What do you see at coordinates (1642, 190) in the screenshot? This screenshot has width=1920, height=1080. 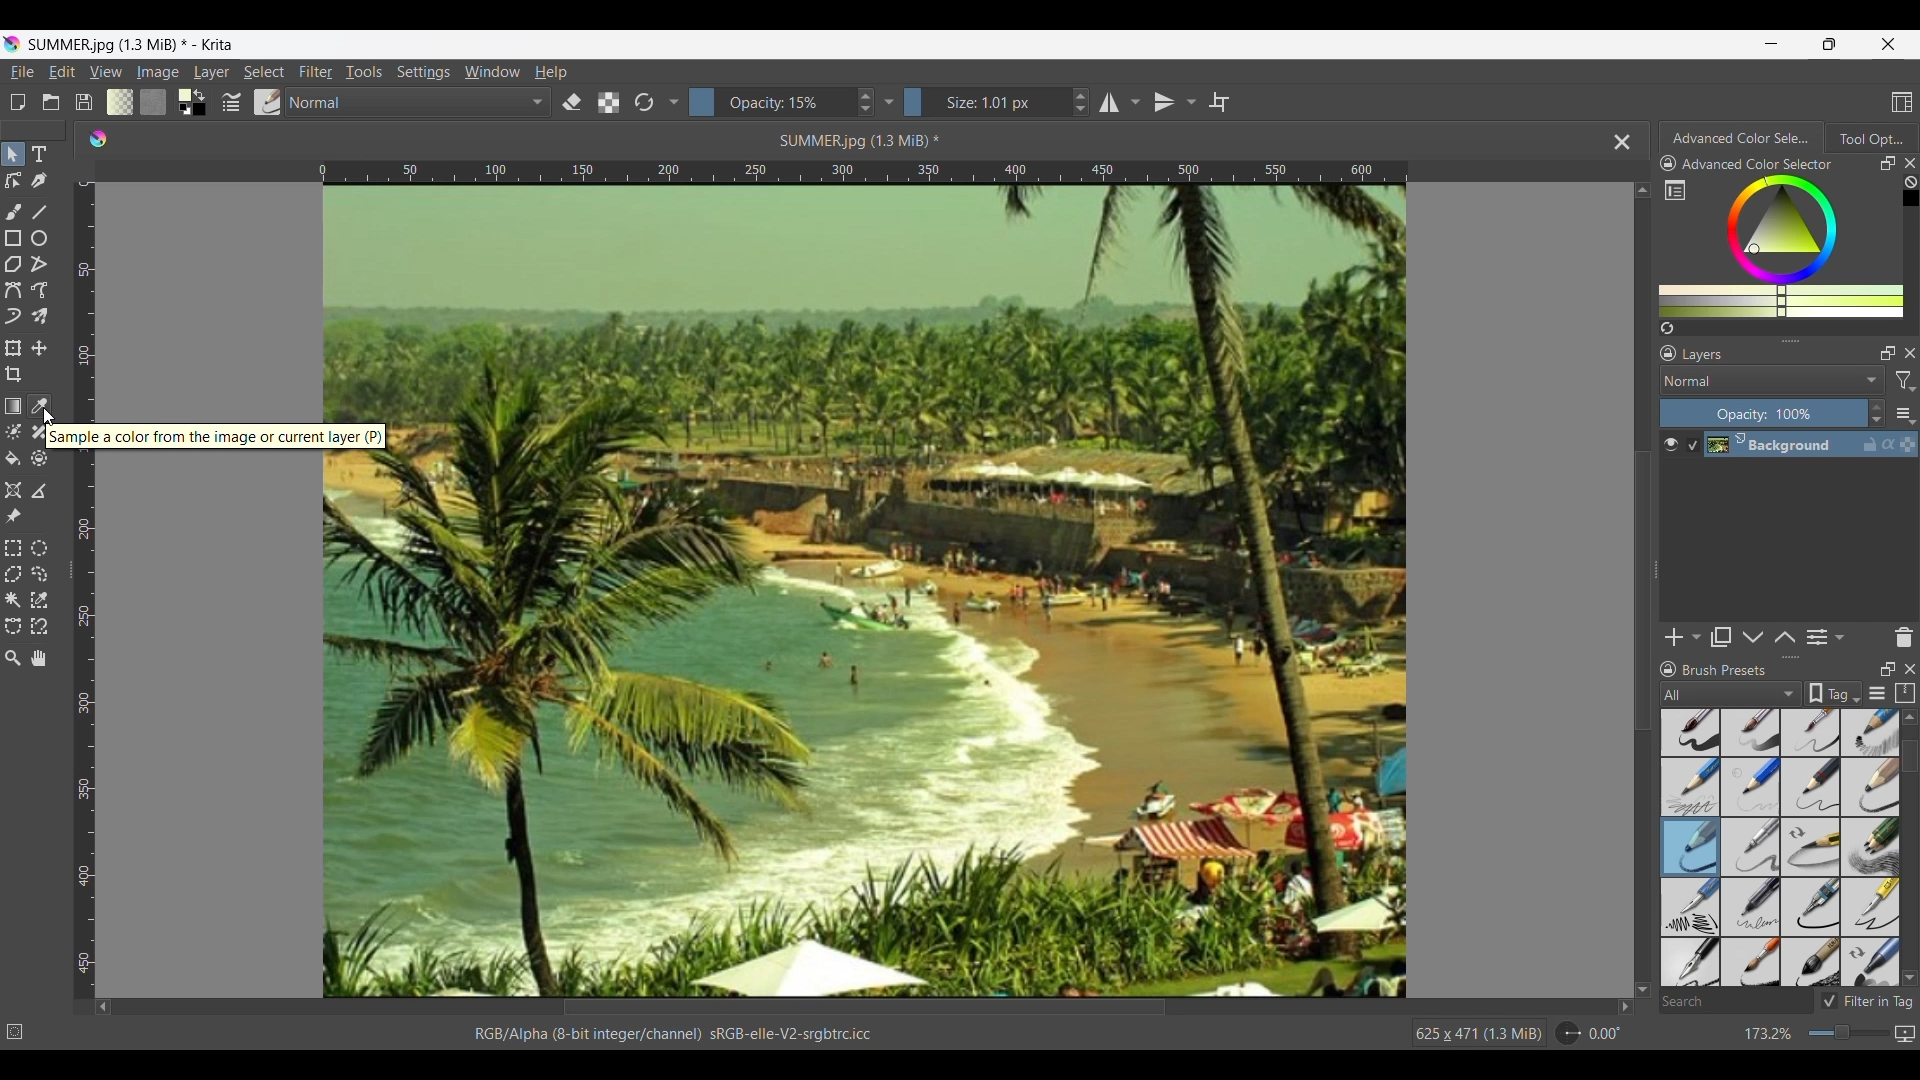 I see `Quick slide to top` at bounding box center [1642, 190].